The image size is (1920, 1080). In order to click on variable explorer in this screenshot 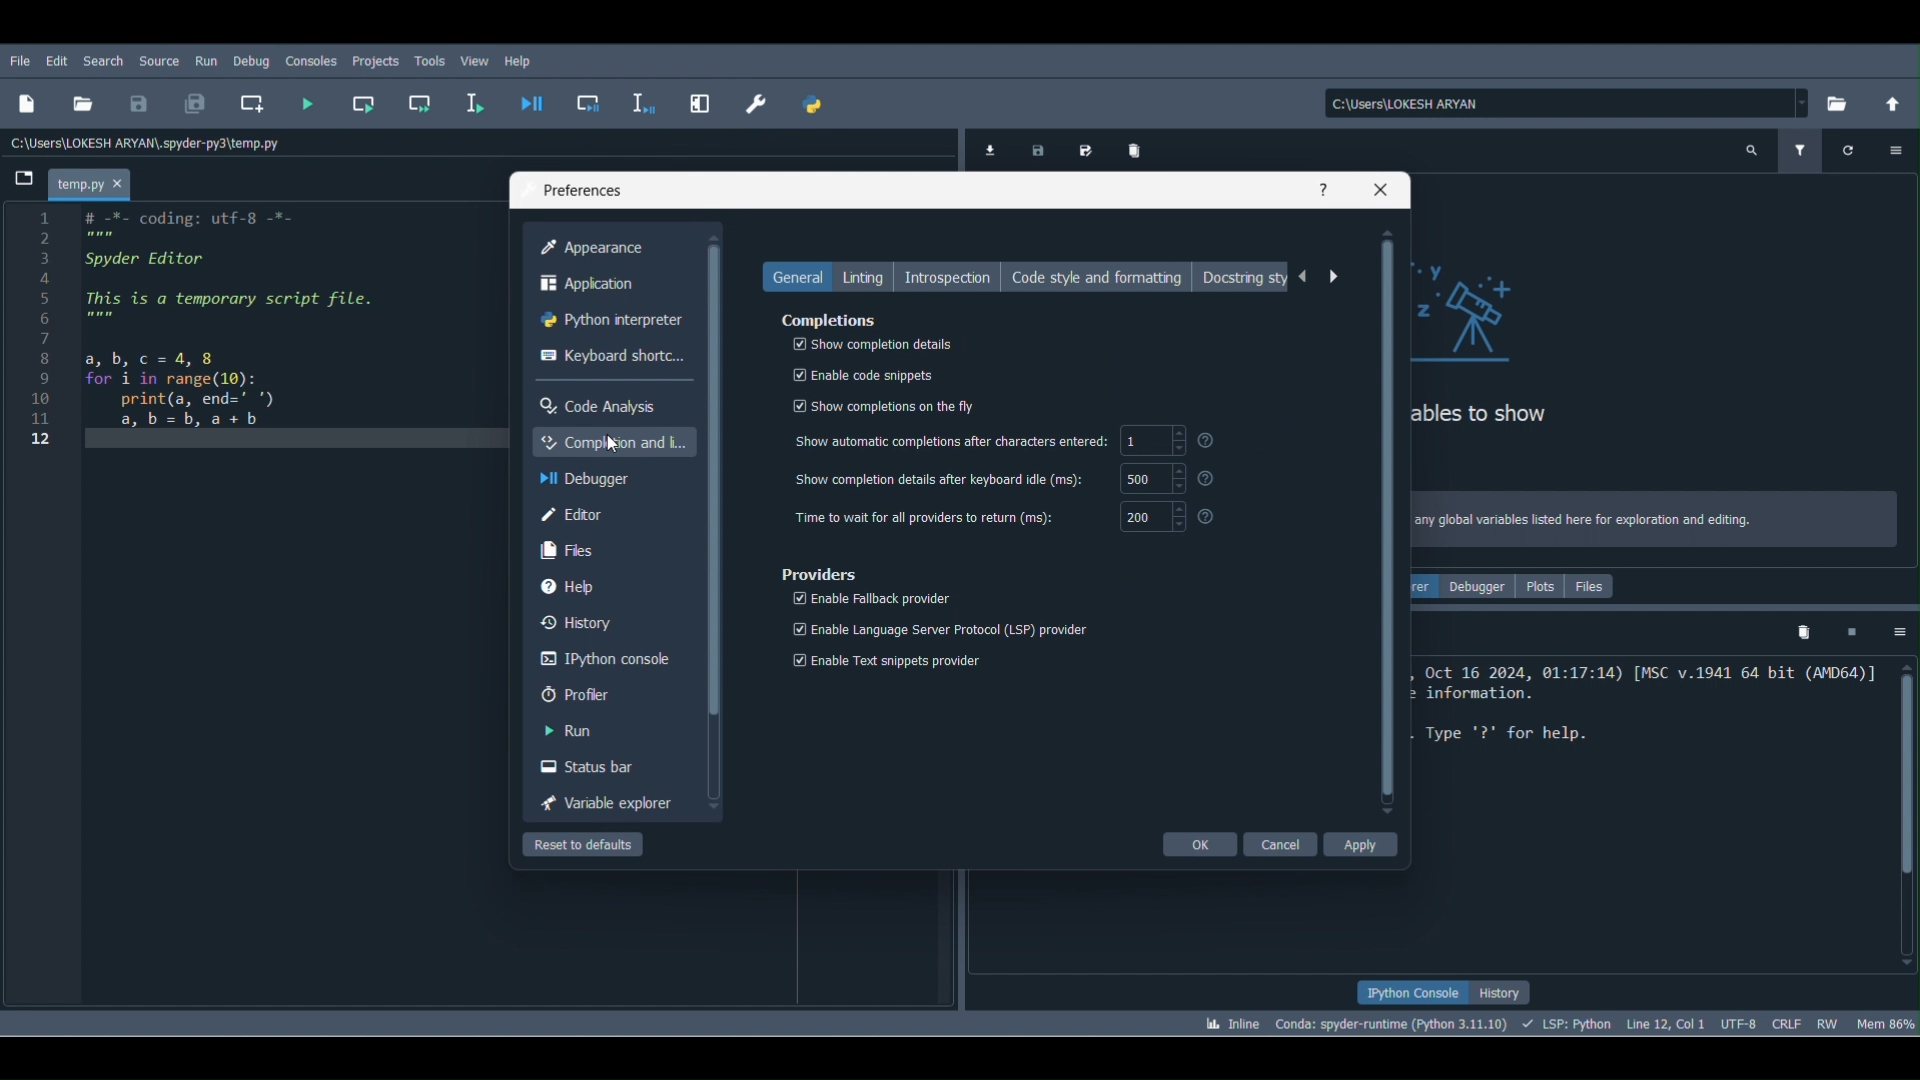, I will do `click(606, 805)`.